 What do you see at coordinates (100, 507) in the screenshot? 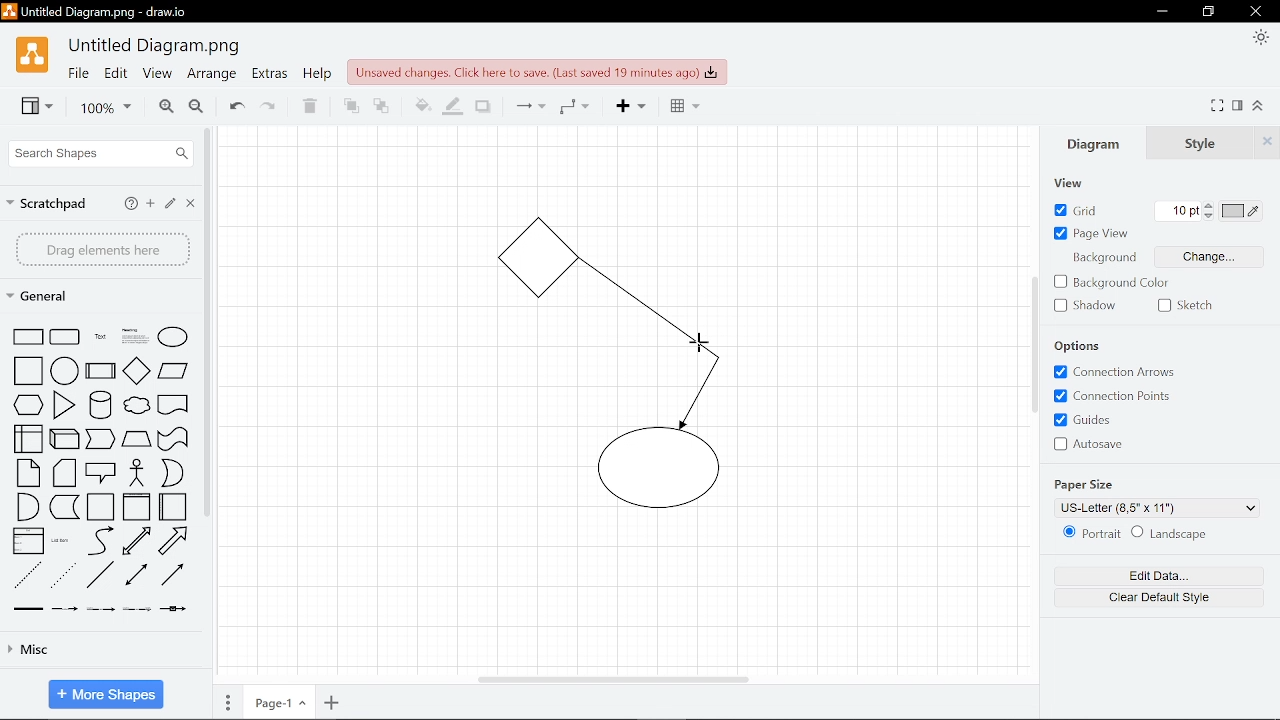
I see `shape` at bounding box center [100, 507].